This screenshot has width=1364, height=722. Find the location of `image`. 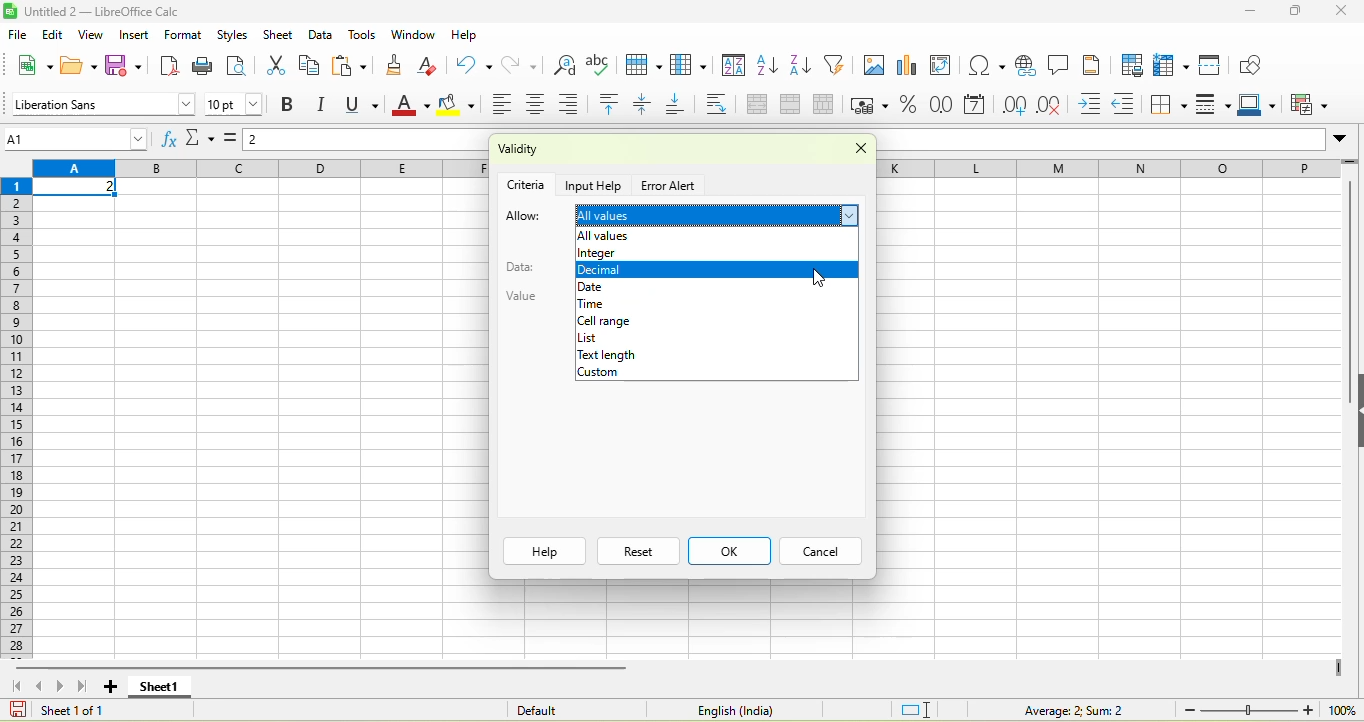

image is located at coordinates (873, 67).